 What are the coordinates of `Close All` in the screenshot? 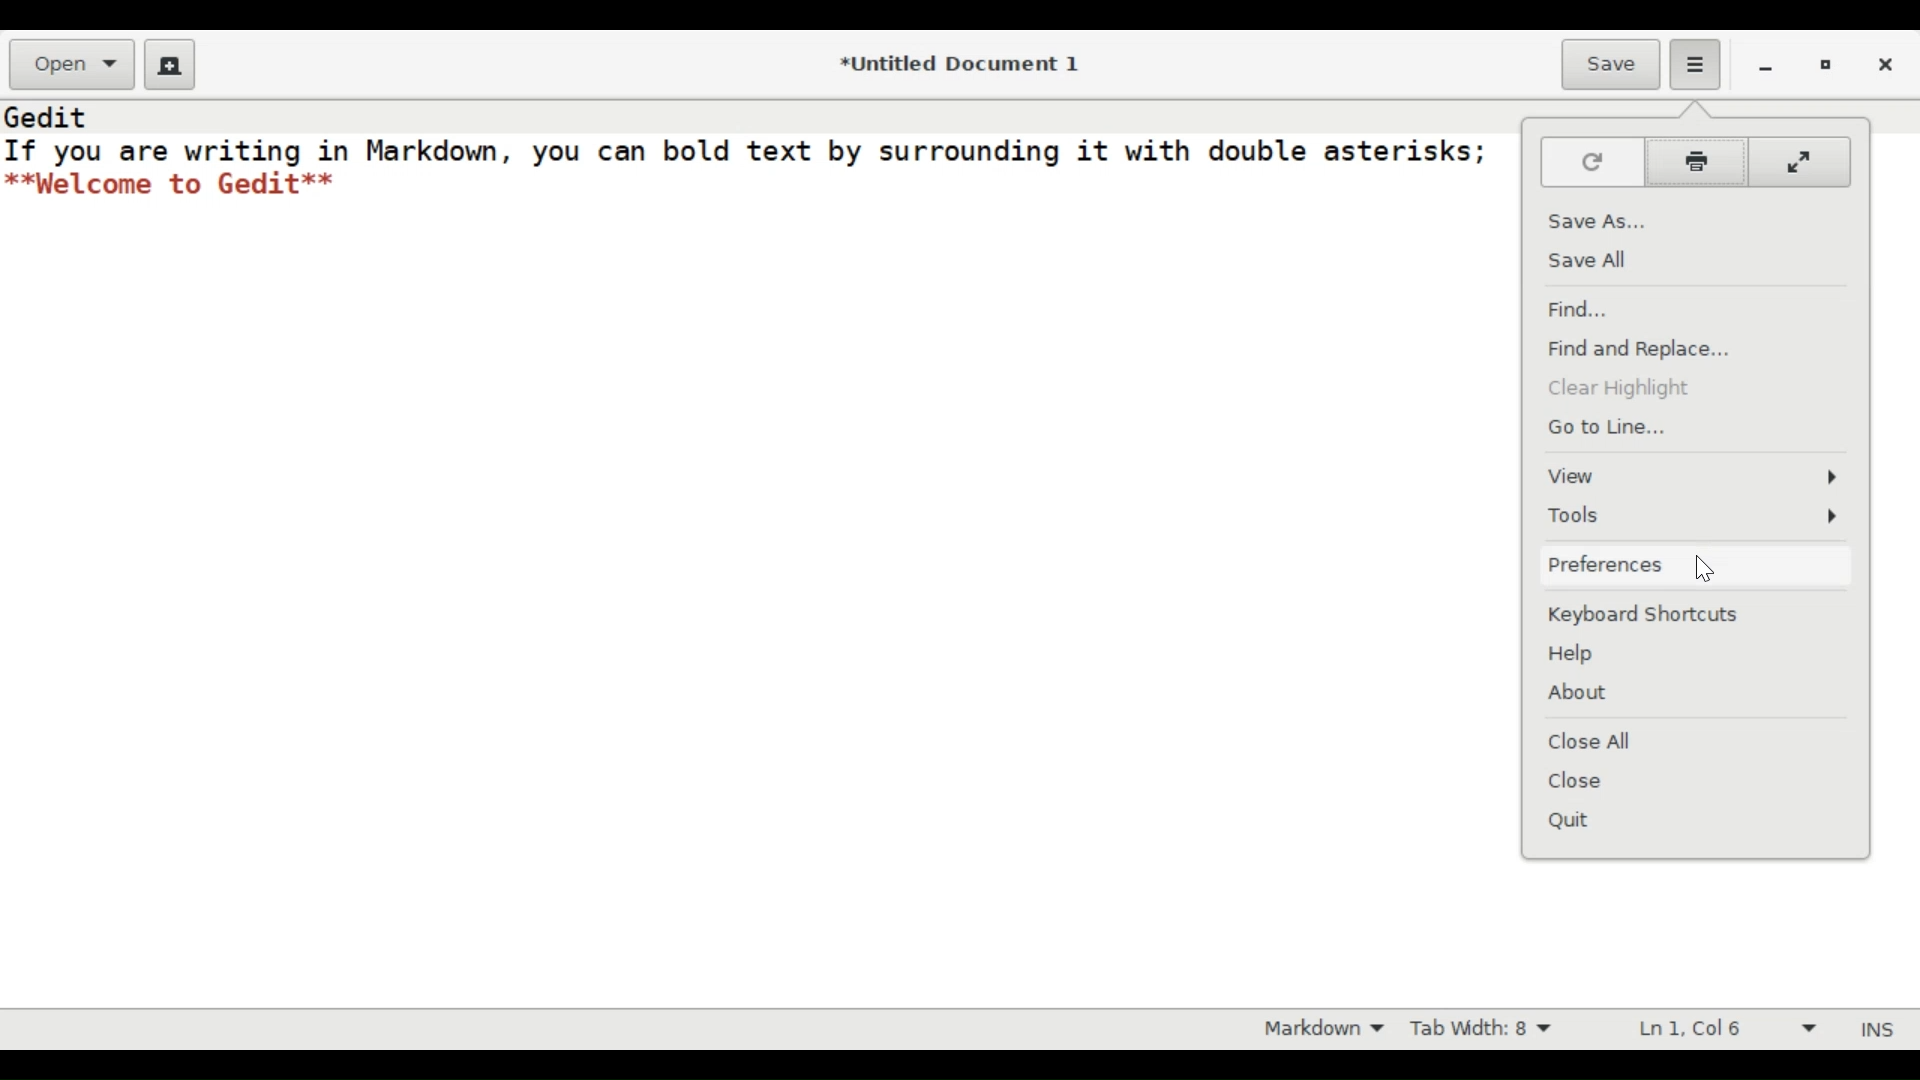 It's located at (1607, 739).